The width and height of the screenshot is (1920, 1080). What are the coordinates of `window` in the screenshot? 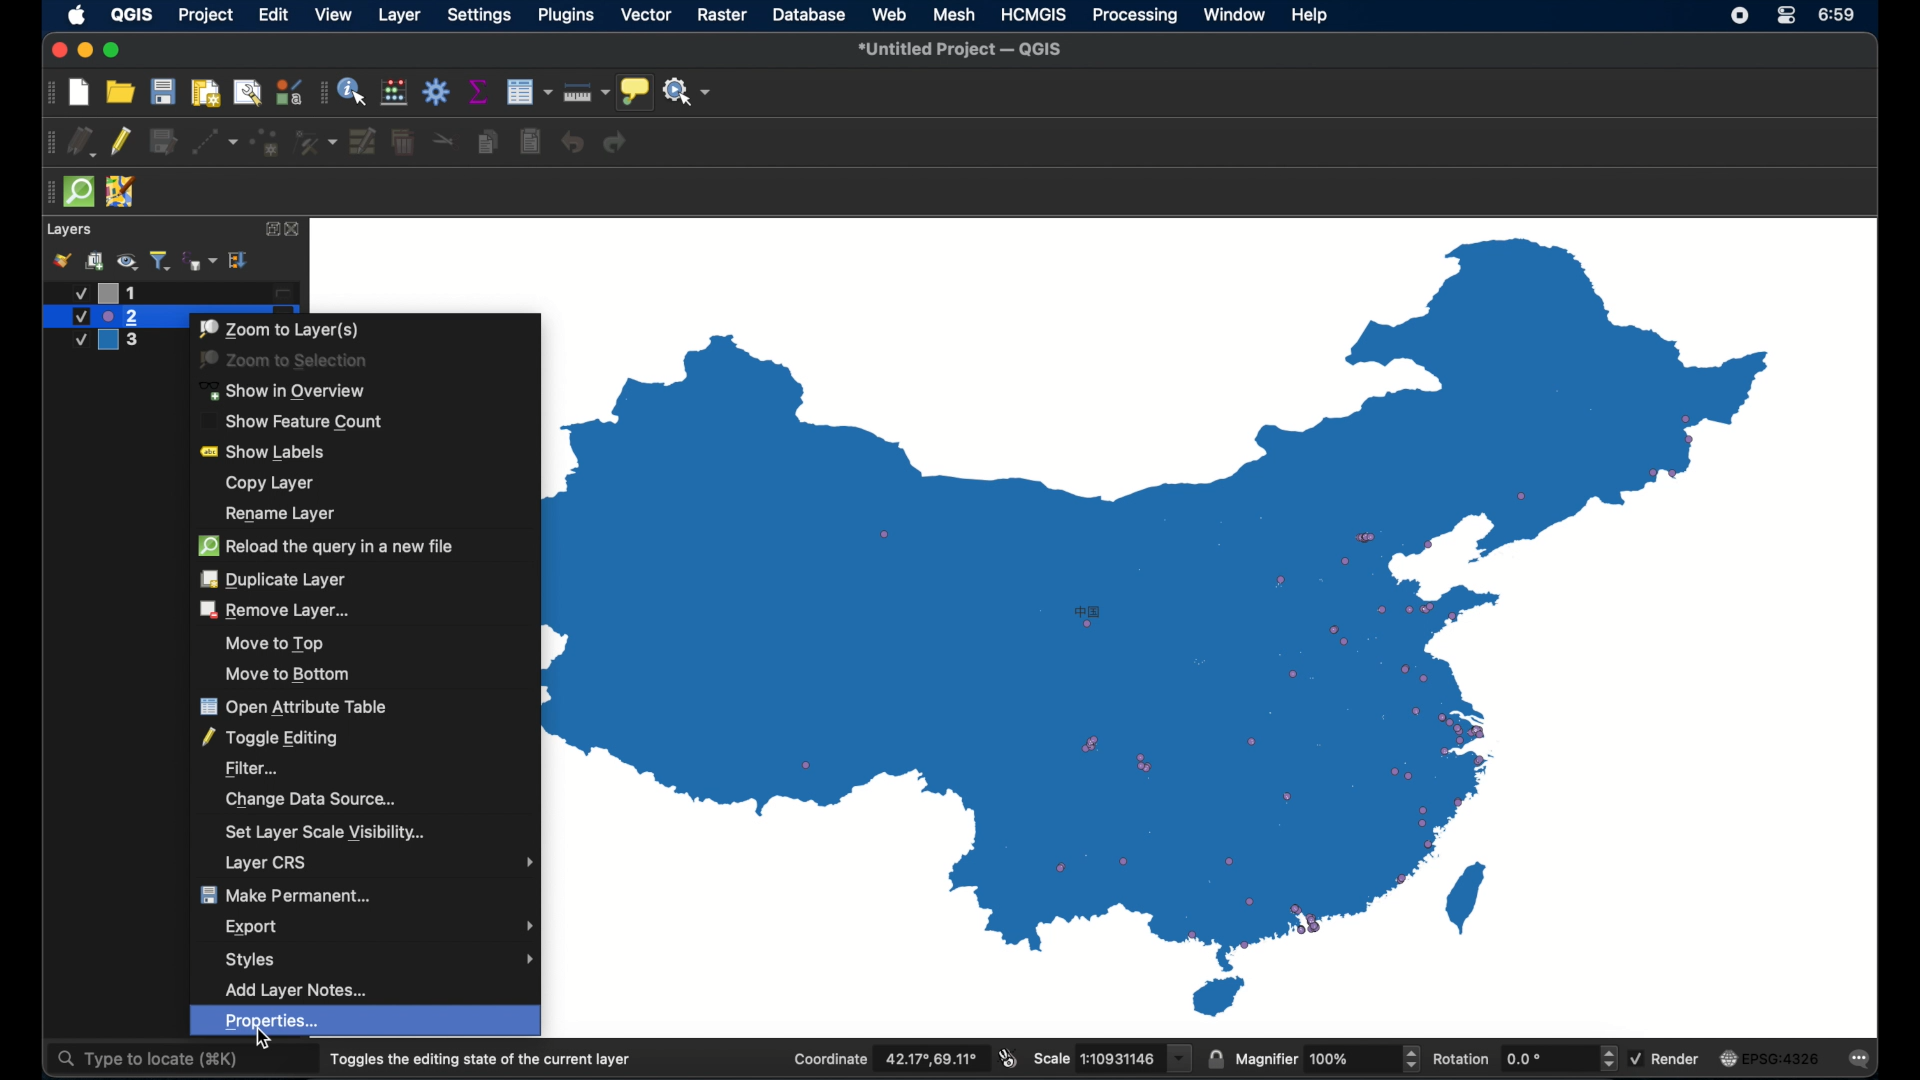 It's located at (1235, 16).